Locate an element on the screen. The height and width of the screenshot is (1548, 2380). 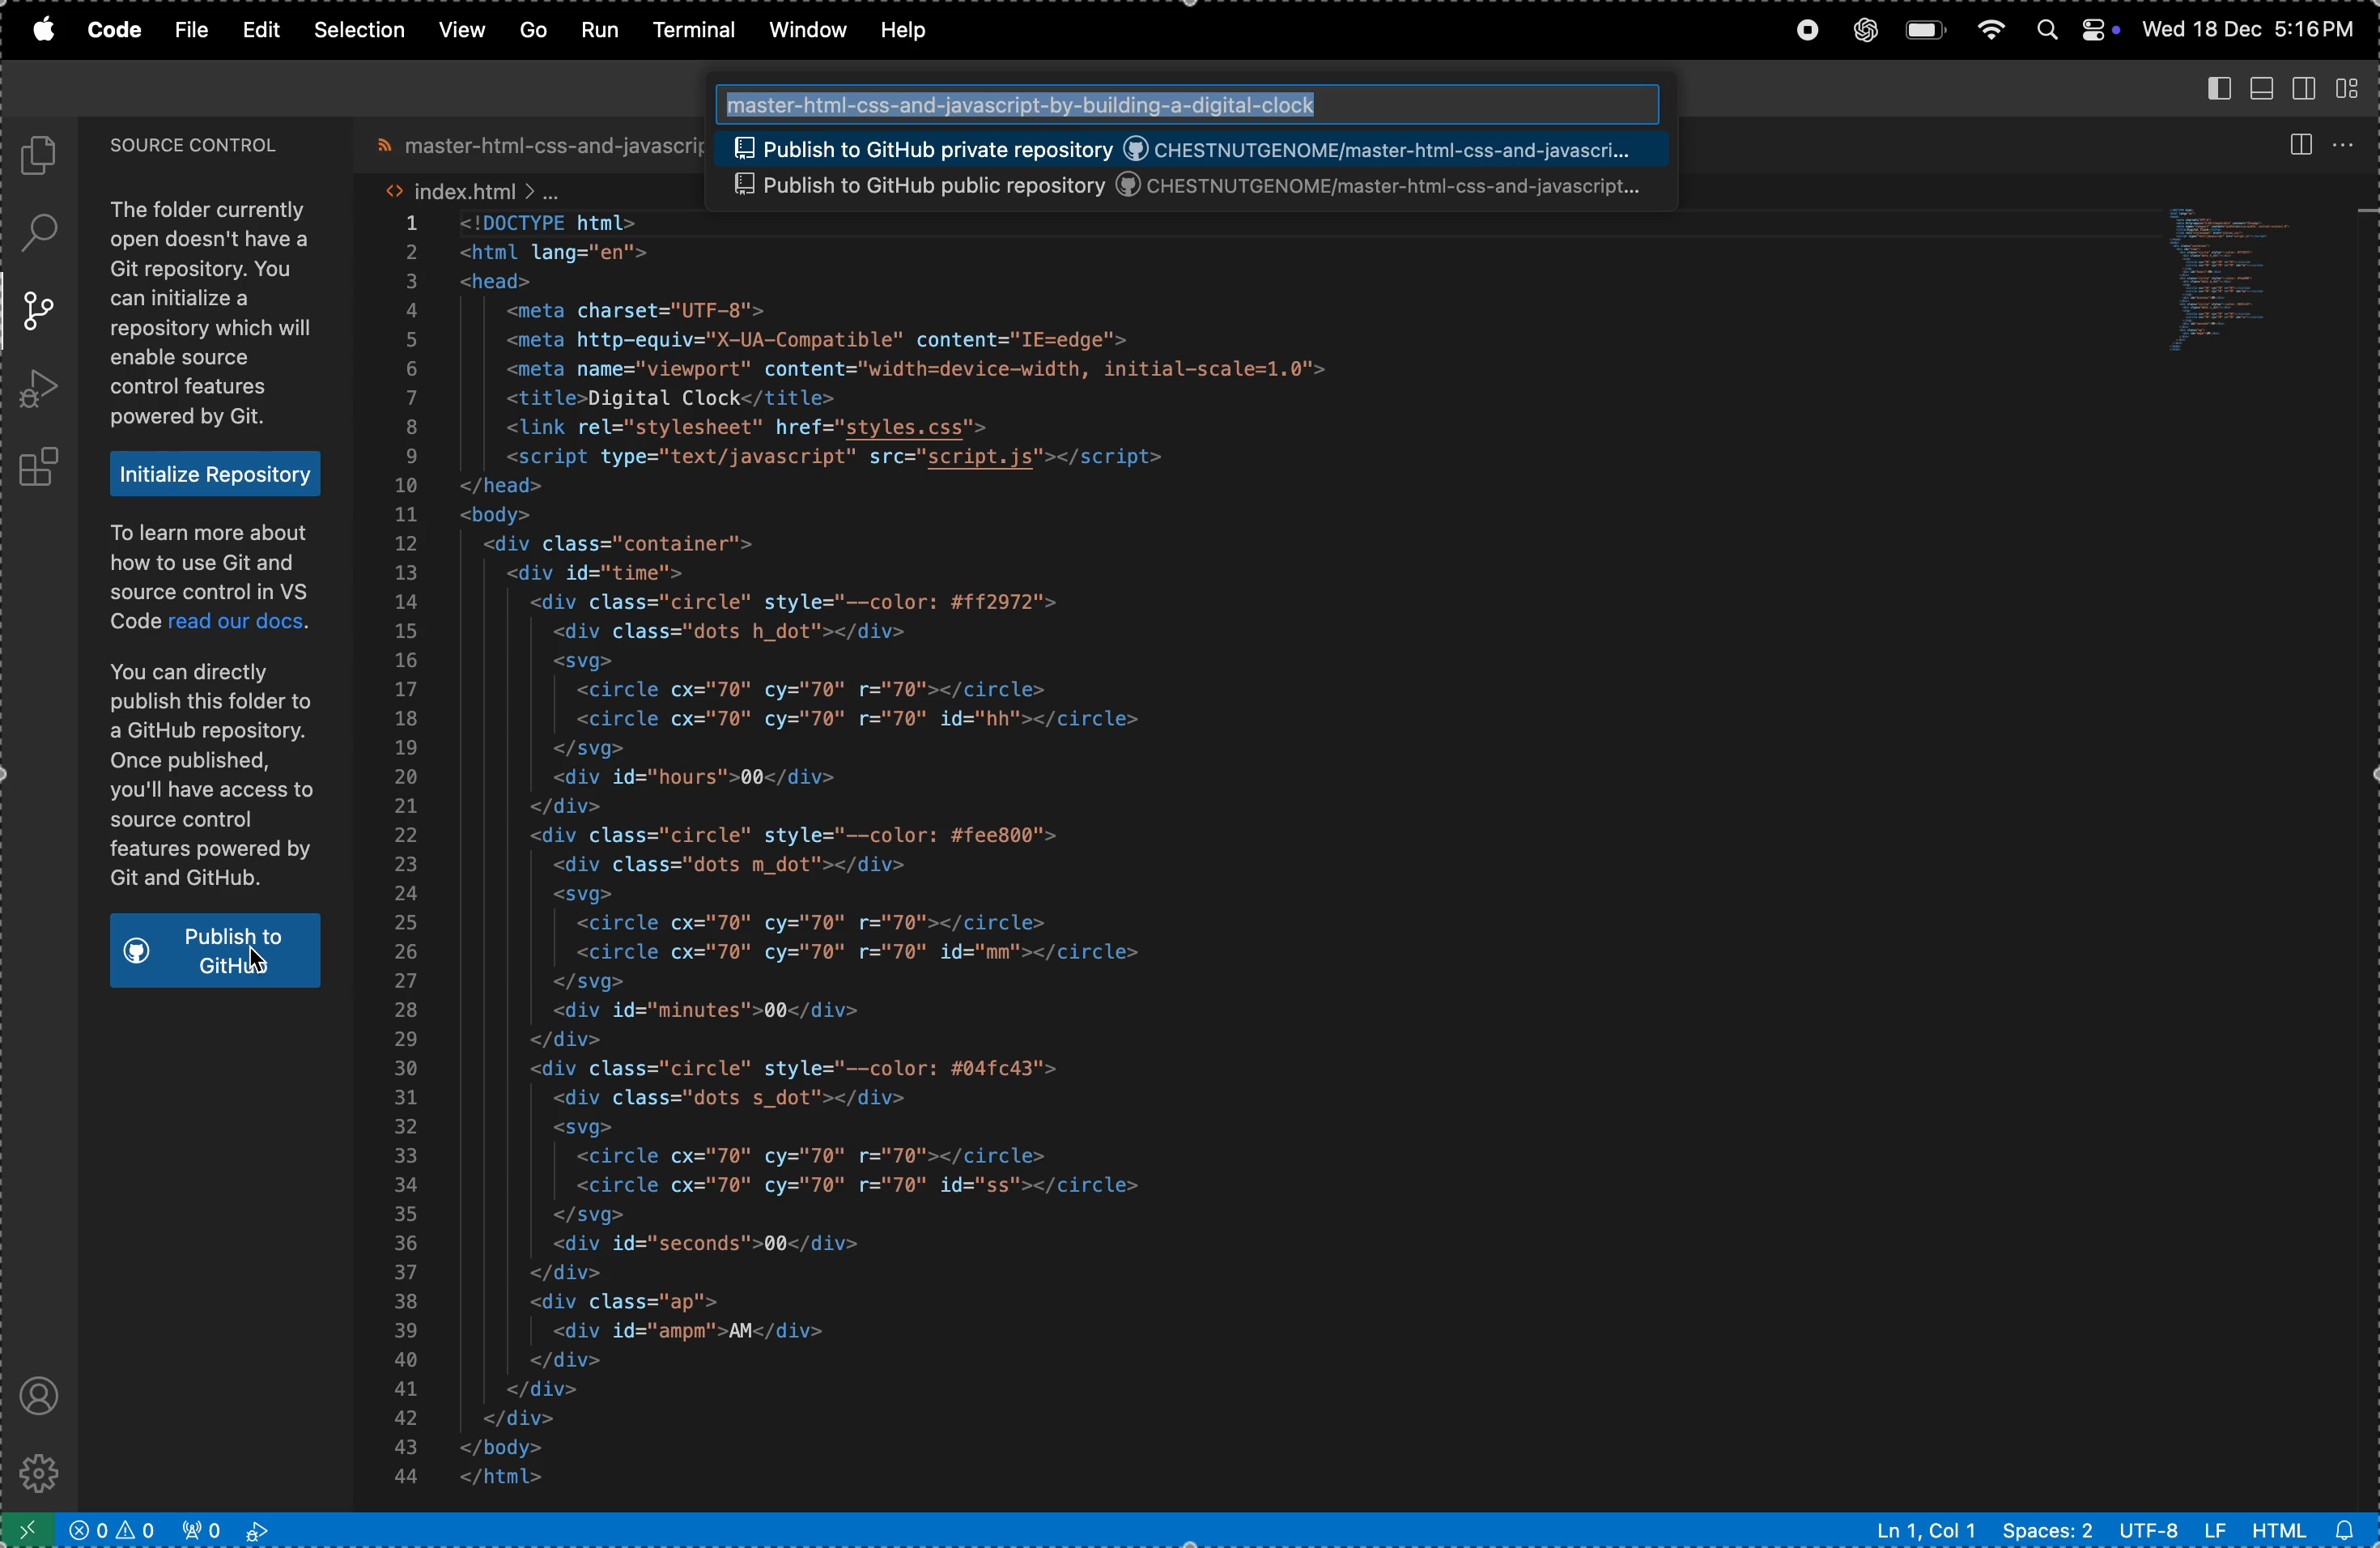
</svg> is located at coordinates (605, 750).